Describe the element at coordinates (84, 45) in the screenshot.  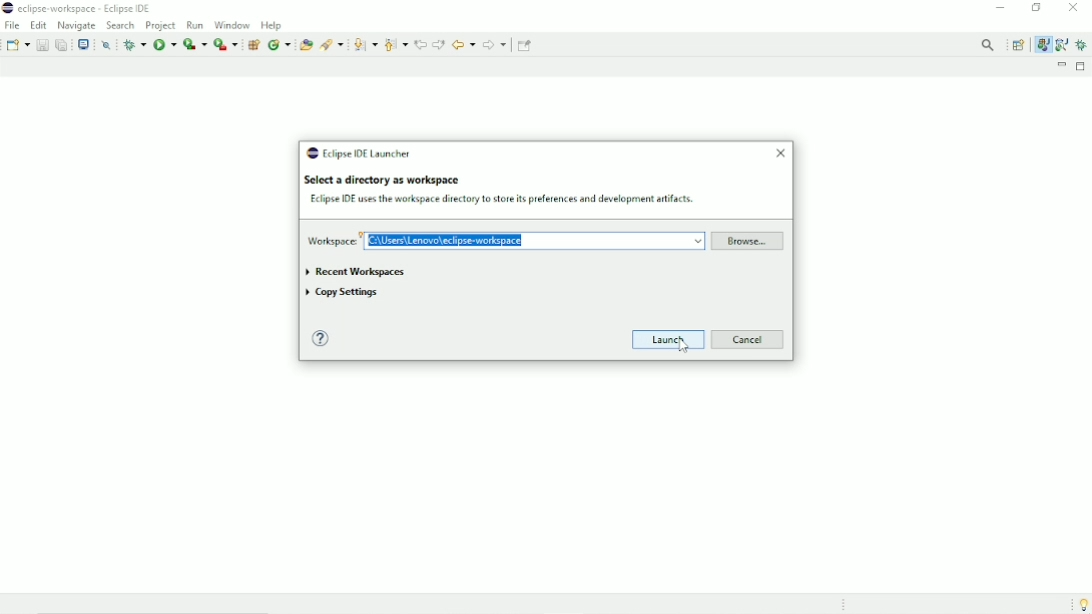
I see `Open a terminal` at that location.